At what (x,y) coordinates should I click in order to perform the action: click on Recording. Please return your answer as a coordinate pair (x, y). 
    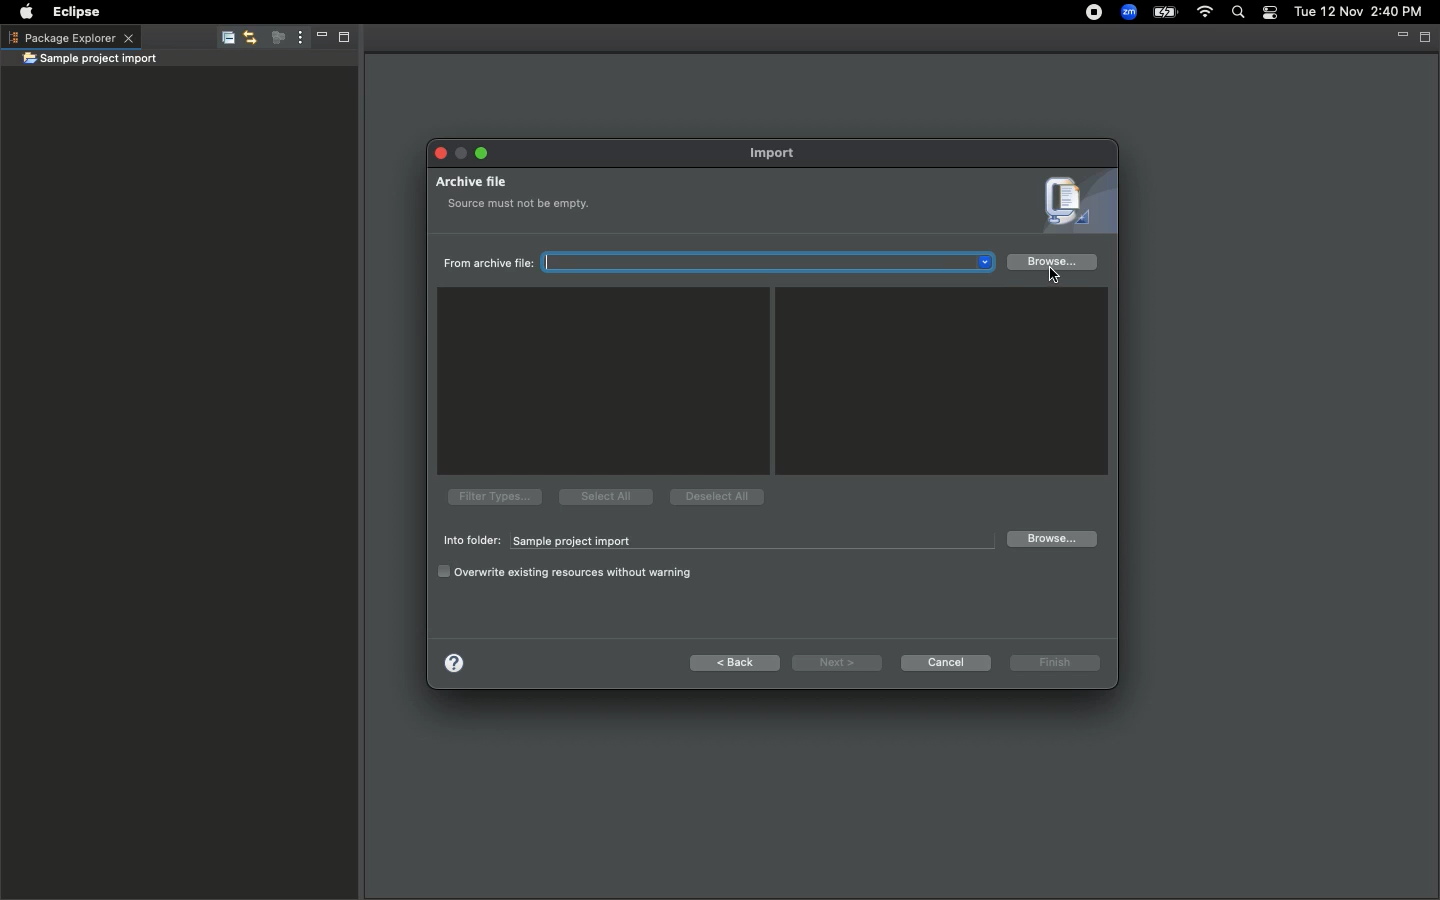
    Looking at the image, I should click on (1085, 14).